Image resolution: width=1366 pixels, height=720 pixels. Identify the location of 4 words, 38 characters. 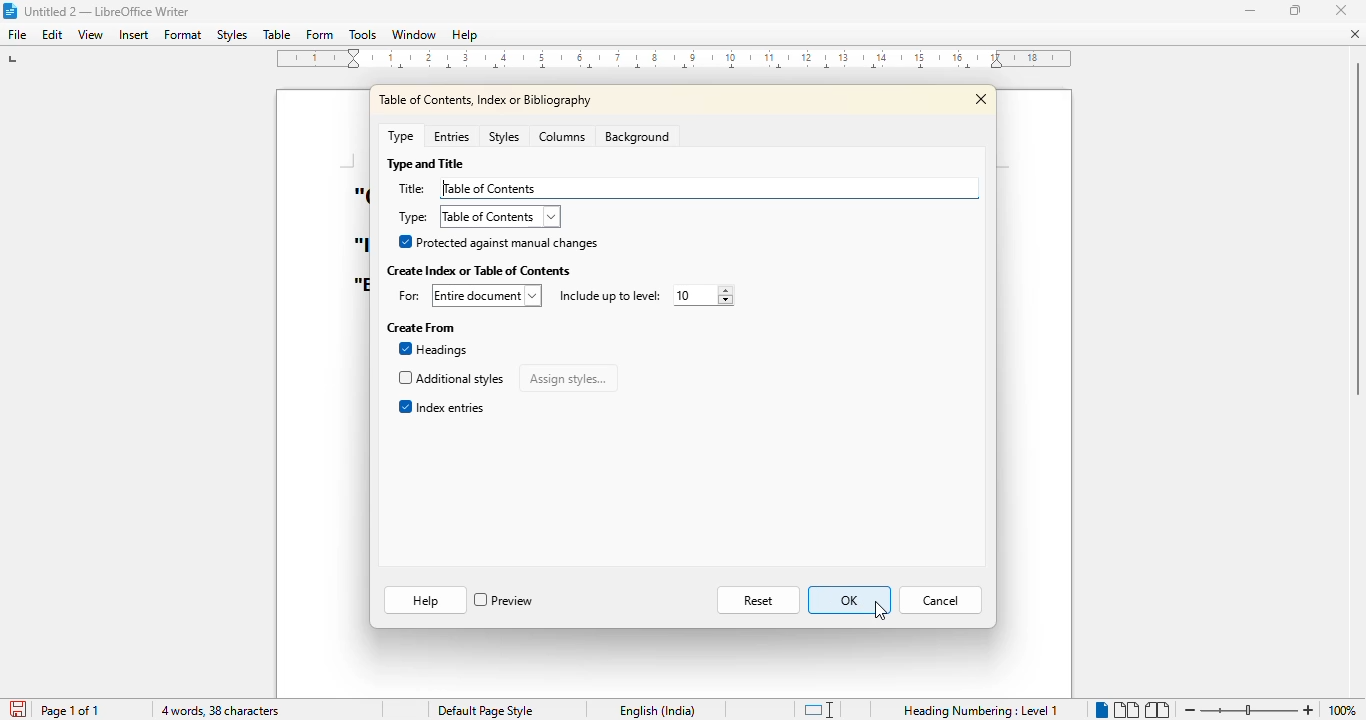
(220, 711).